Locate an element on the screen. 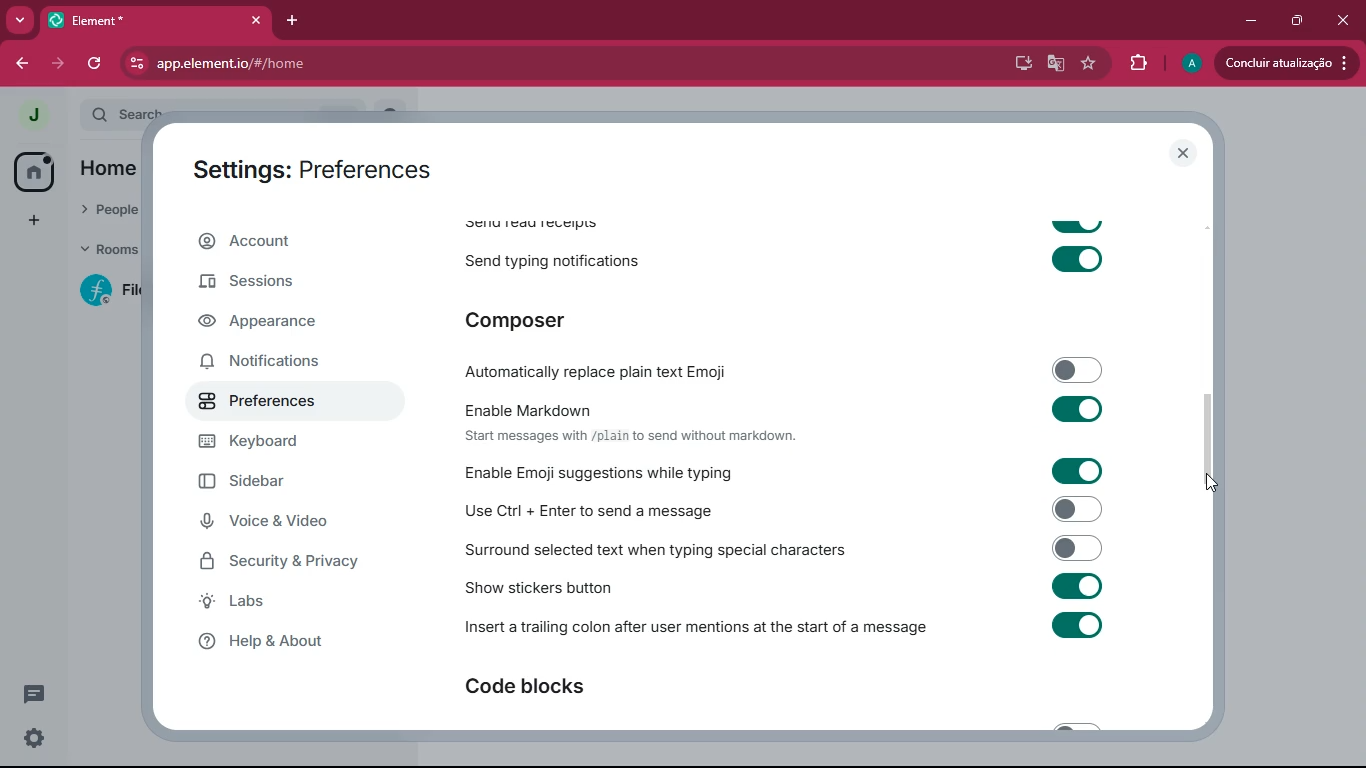 The height and width of the screenshot is (768, 1366). refresh is located at coordinates (96, 64).